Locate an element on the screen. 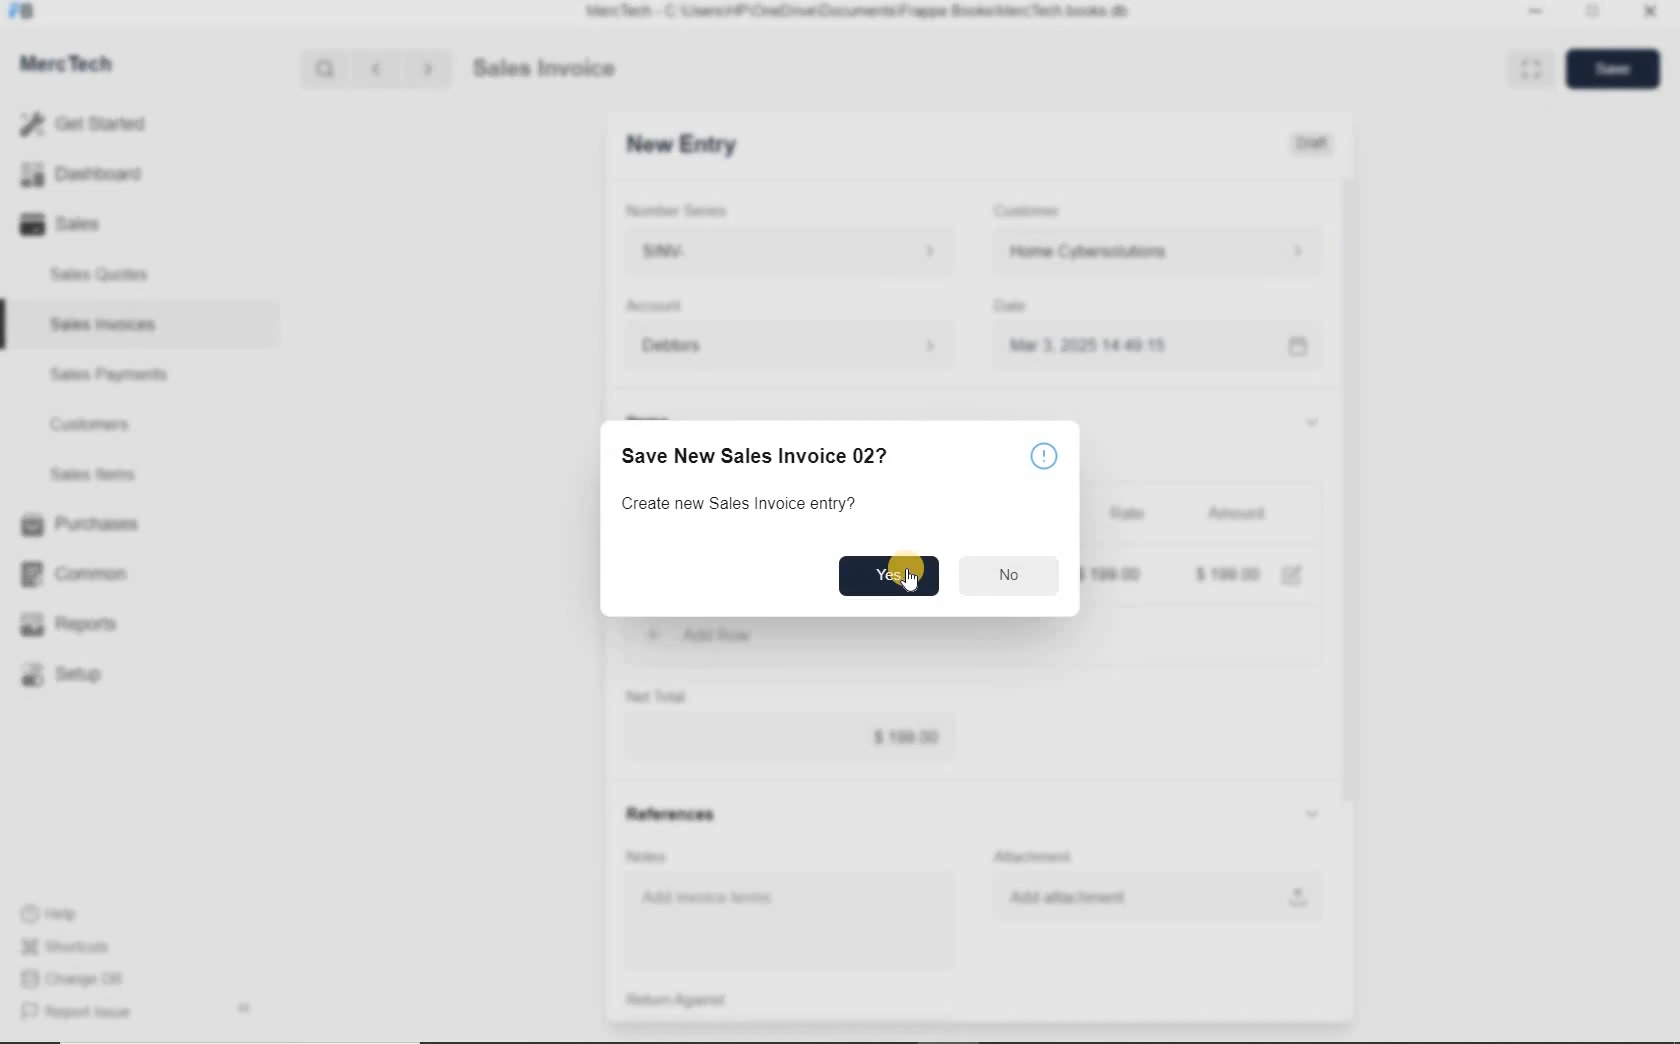 The width and height of the screenshot is (1680, 1044). Toggle between form and full width is located at coordinates (1526, 67).